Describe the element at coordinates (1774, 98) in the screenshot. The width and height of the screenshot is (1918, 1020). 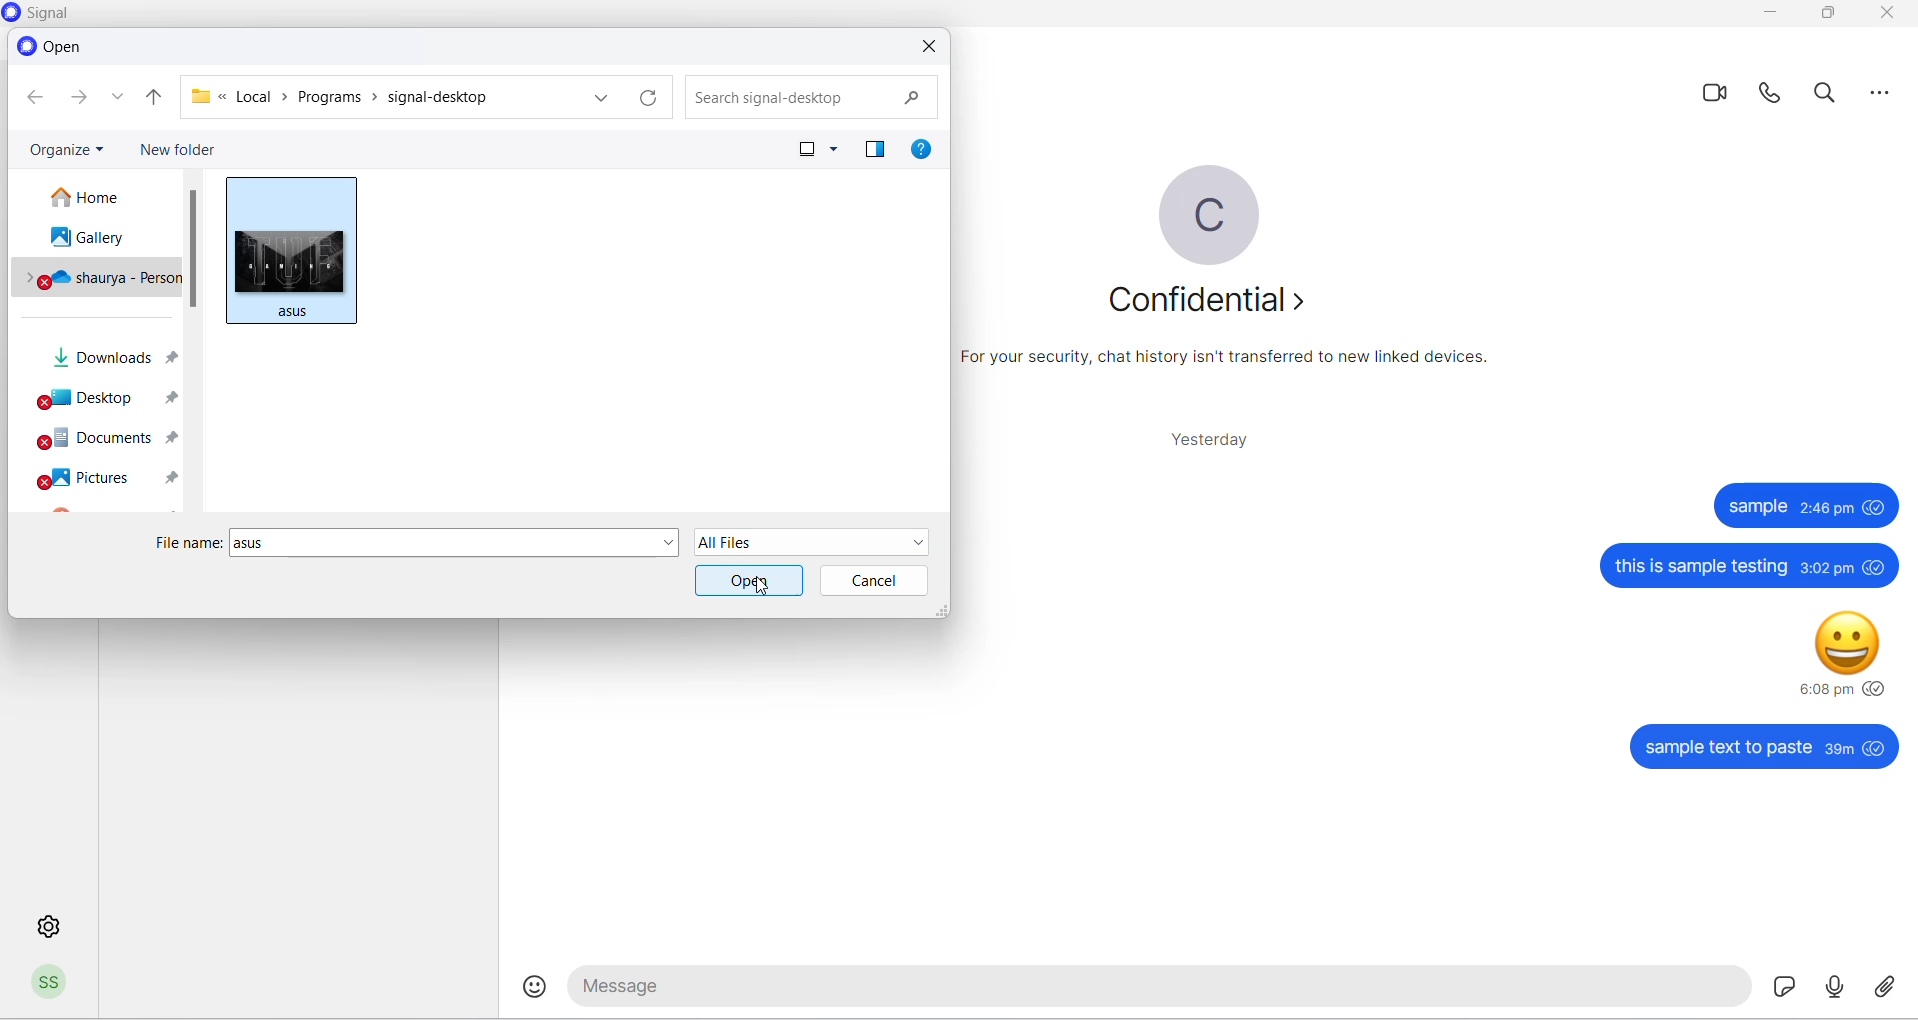
I see `voice call` at that location.